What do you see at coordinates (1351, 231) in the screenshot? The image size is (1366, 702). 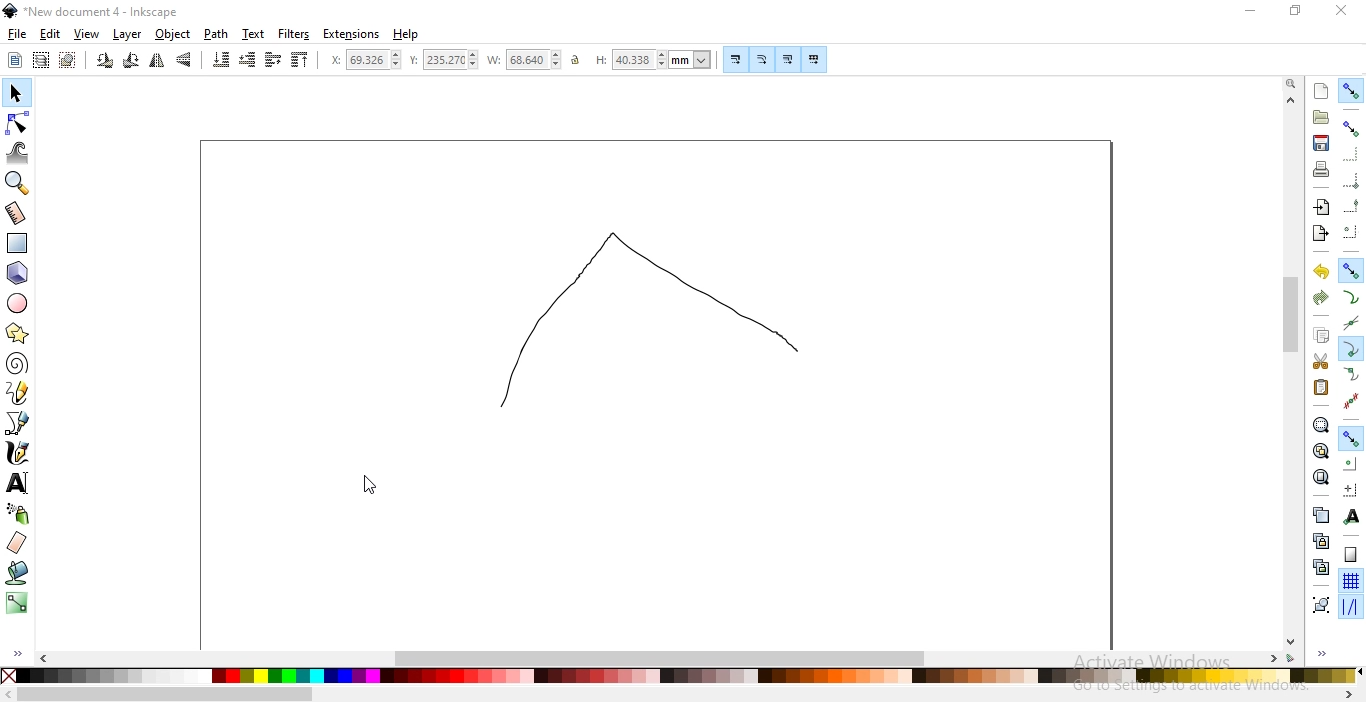 I see `snapping centers of bounding boxes` at bounding box center [1351, 231].